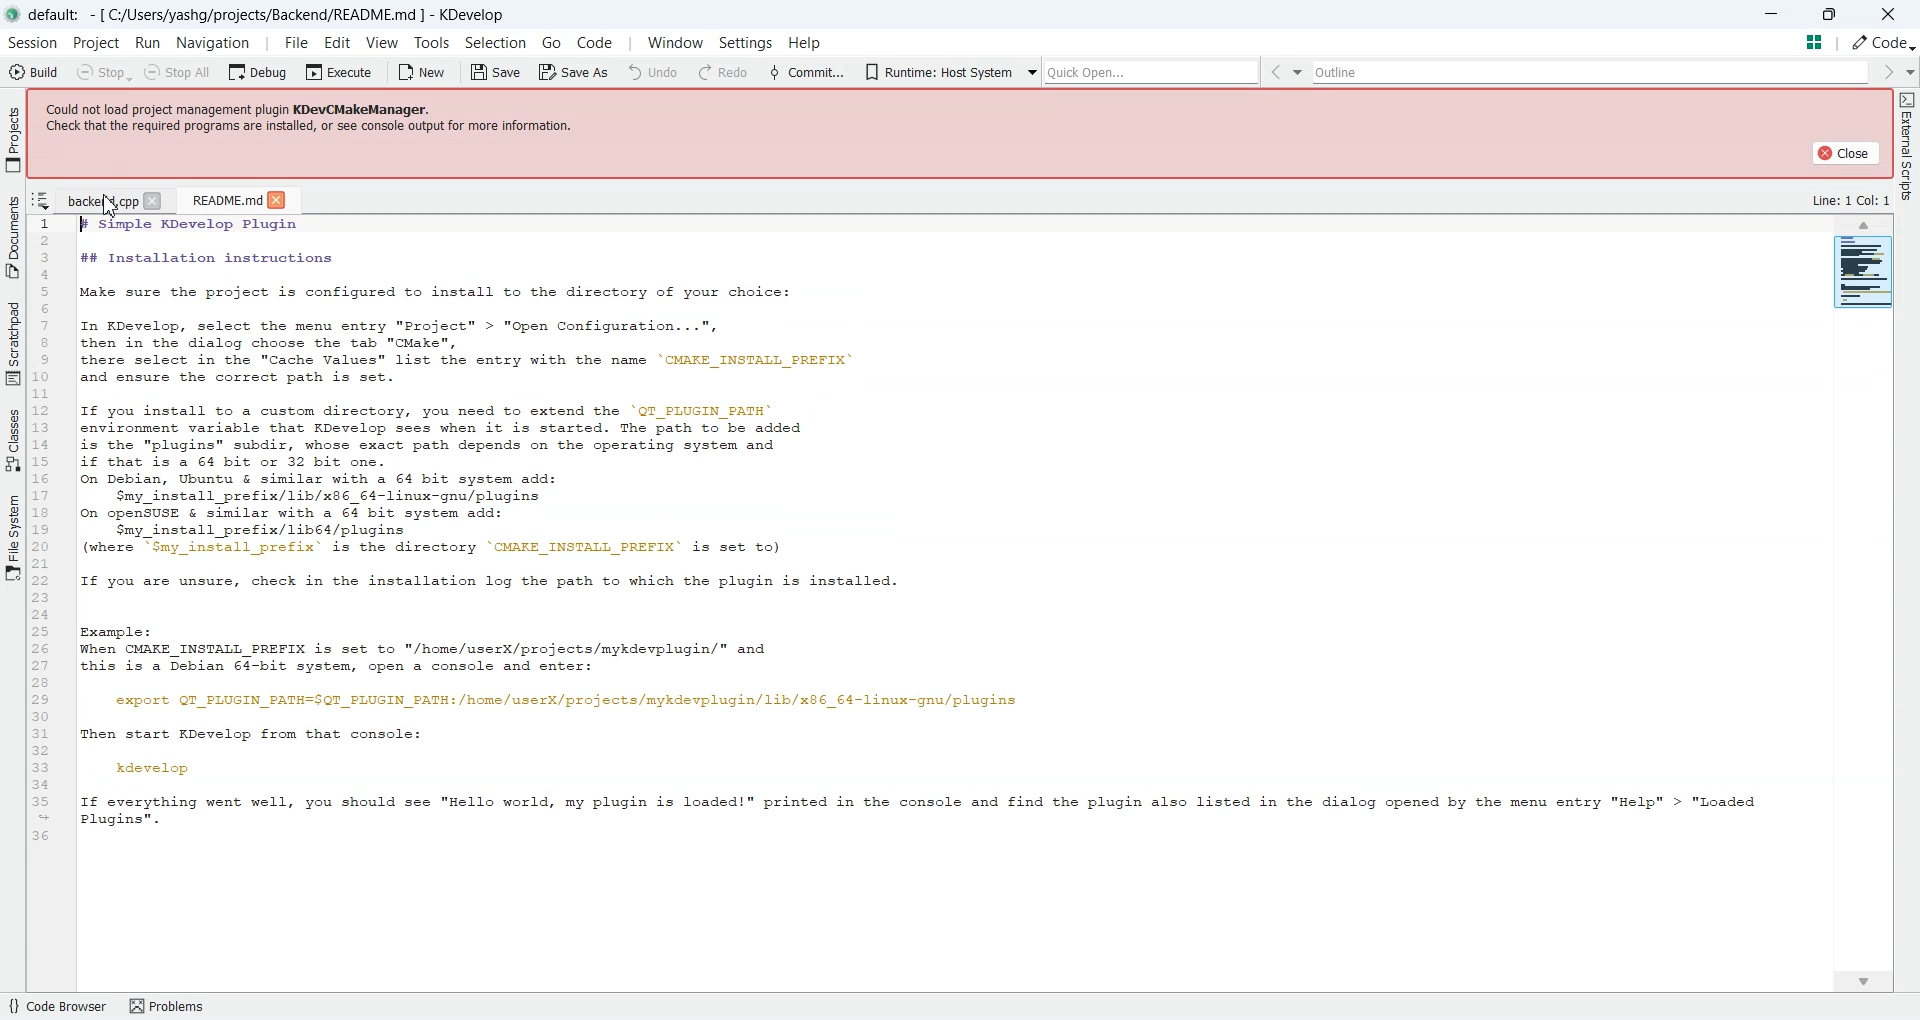  Describe the element at coordinates (202, 259) in the screenshot. I see `## Installation instructions` at that location.